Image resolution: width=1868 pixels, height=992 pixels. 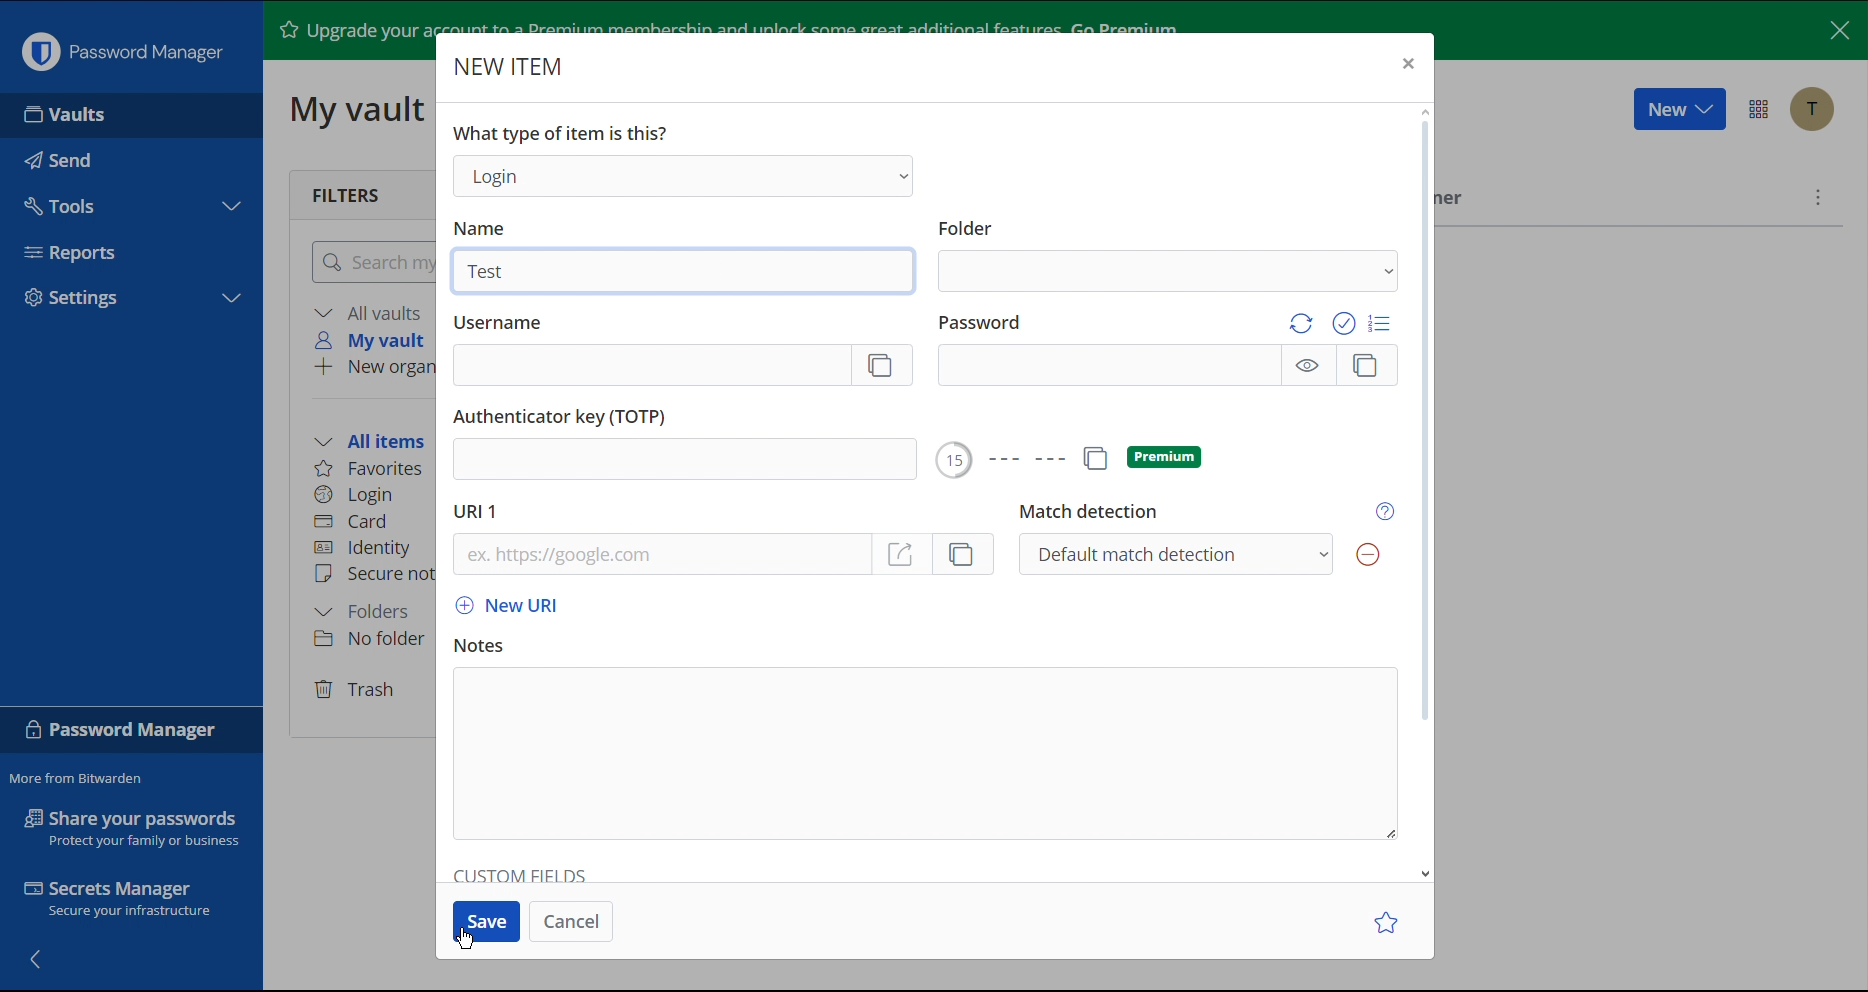 I want to click on Test, so click(x=492, y=272).